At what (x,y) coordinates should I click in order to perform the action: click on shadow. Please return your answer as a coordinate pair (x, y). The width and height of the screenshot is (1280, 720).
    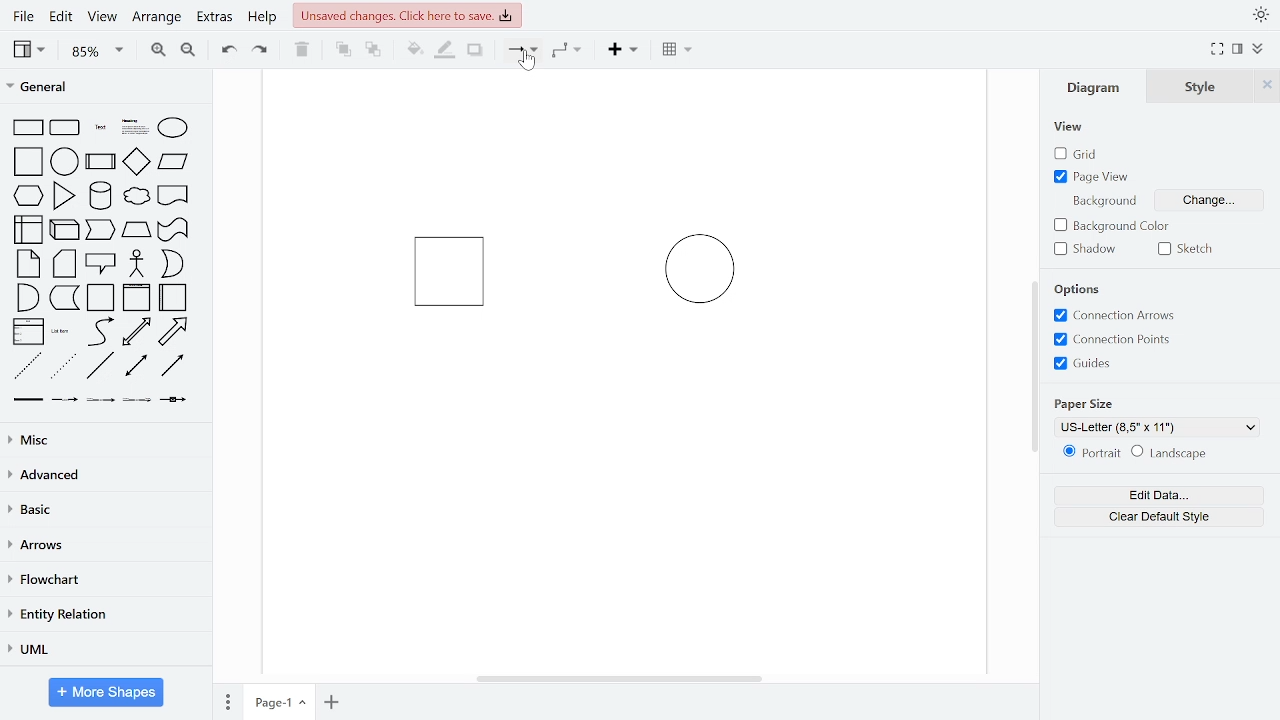
    Looking at the image, I should click on (476, 51).